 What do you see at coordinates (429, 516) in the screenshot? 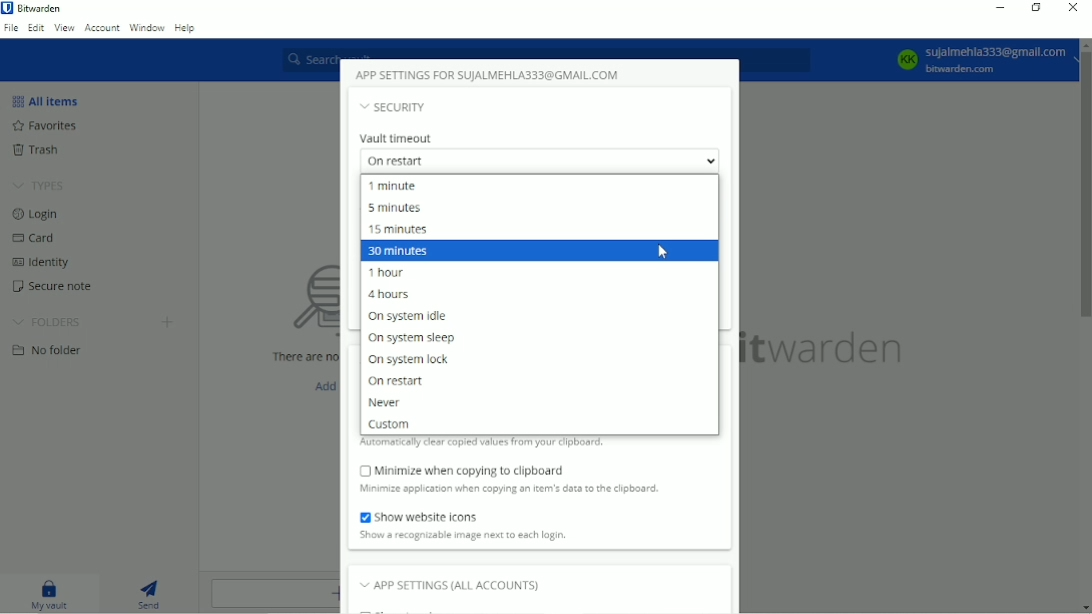
I see `Show website icons` at bounding box center [429, 516].